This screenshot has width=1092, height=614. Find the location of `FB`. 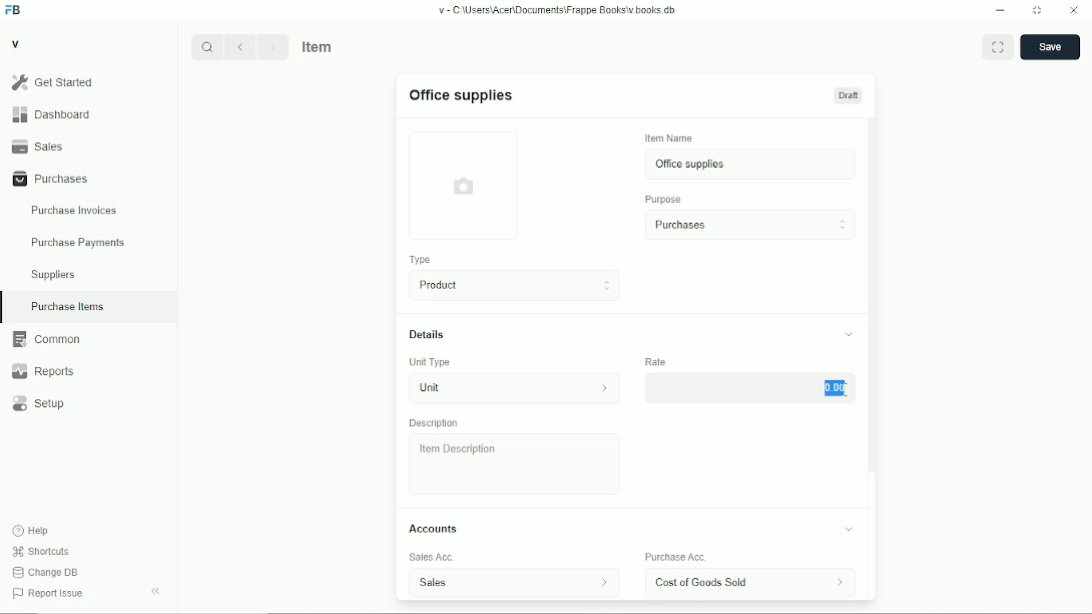

FB is located at coordinates (14, 11).